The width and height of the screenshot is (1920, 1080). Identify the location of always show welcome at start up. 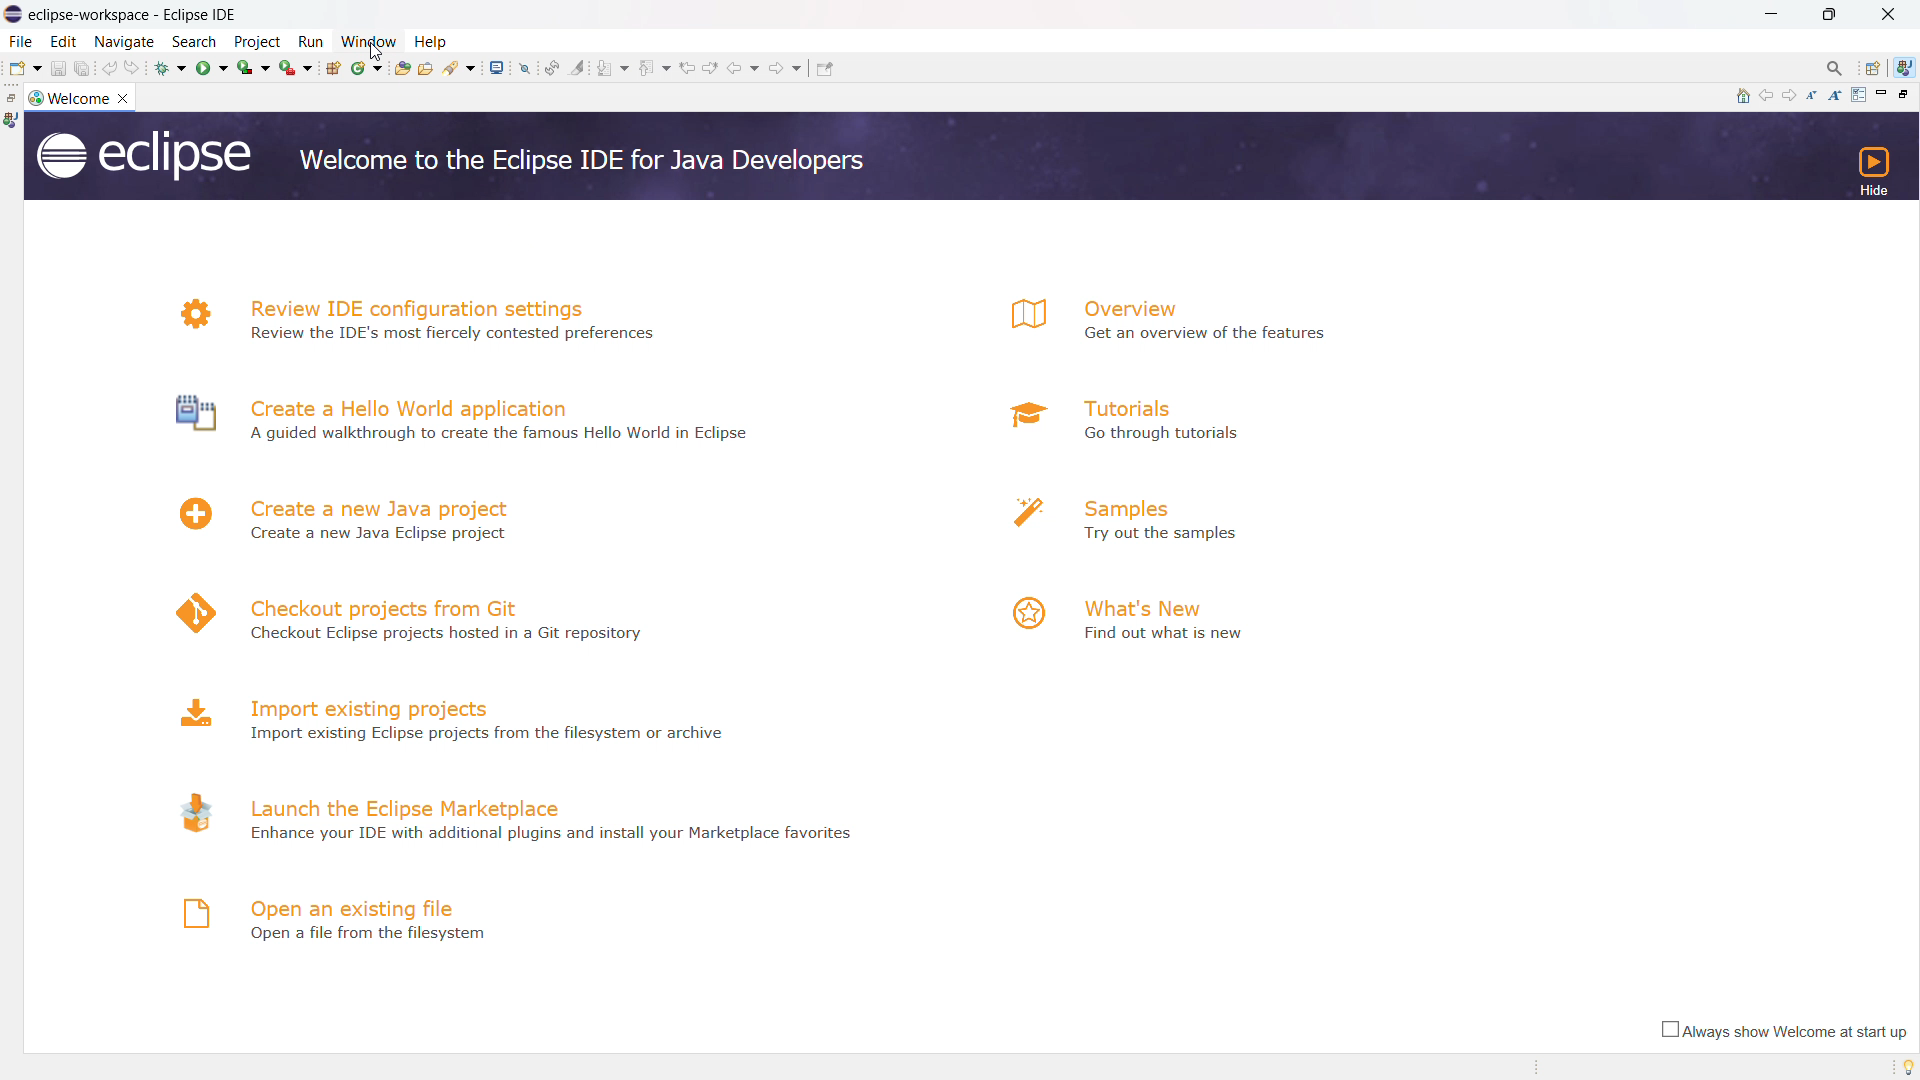
(1780, 1031).